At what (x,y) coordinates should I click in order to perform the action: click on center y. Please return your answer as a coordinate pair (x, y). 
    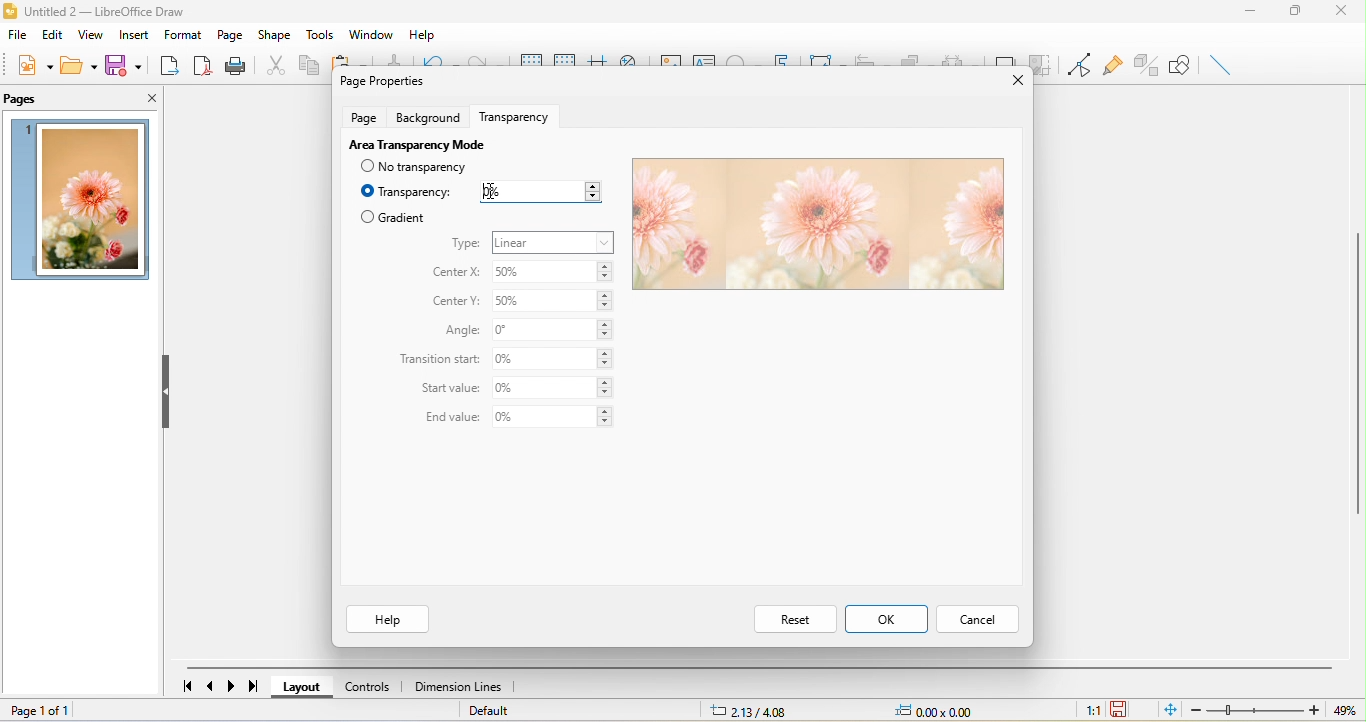
    Looking at the image, I should click on (458, 302).